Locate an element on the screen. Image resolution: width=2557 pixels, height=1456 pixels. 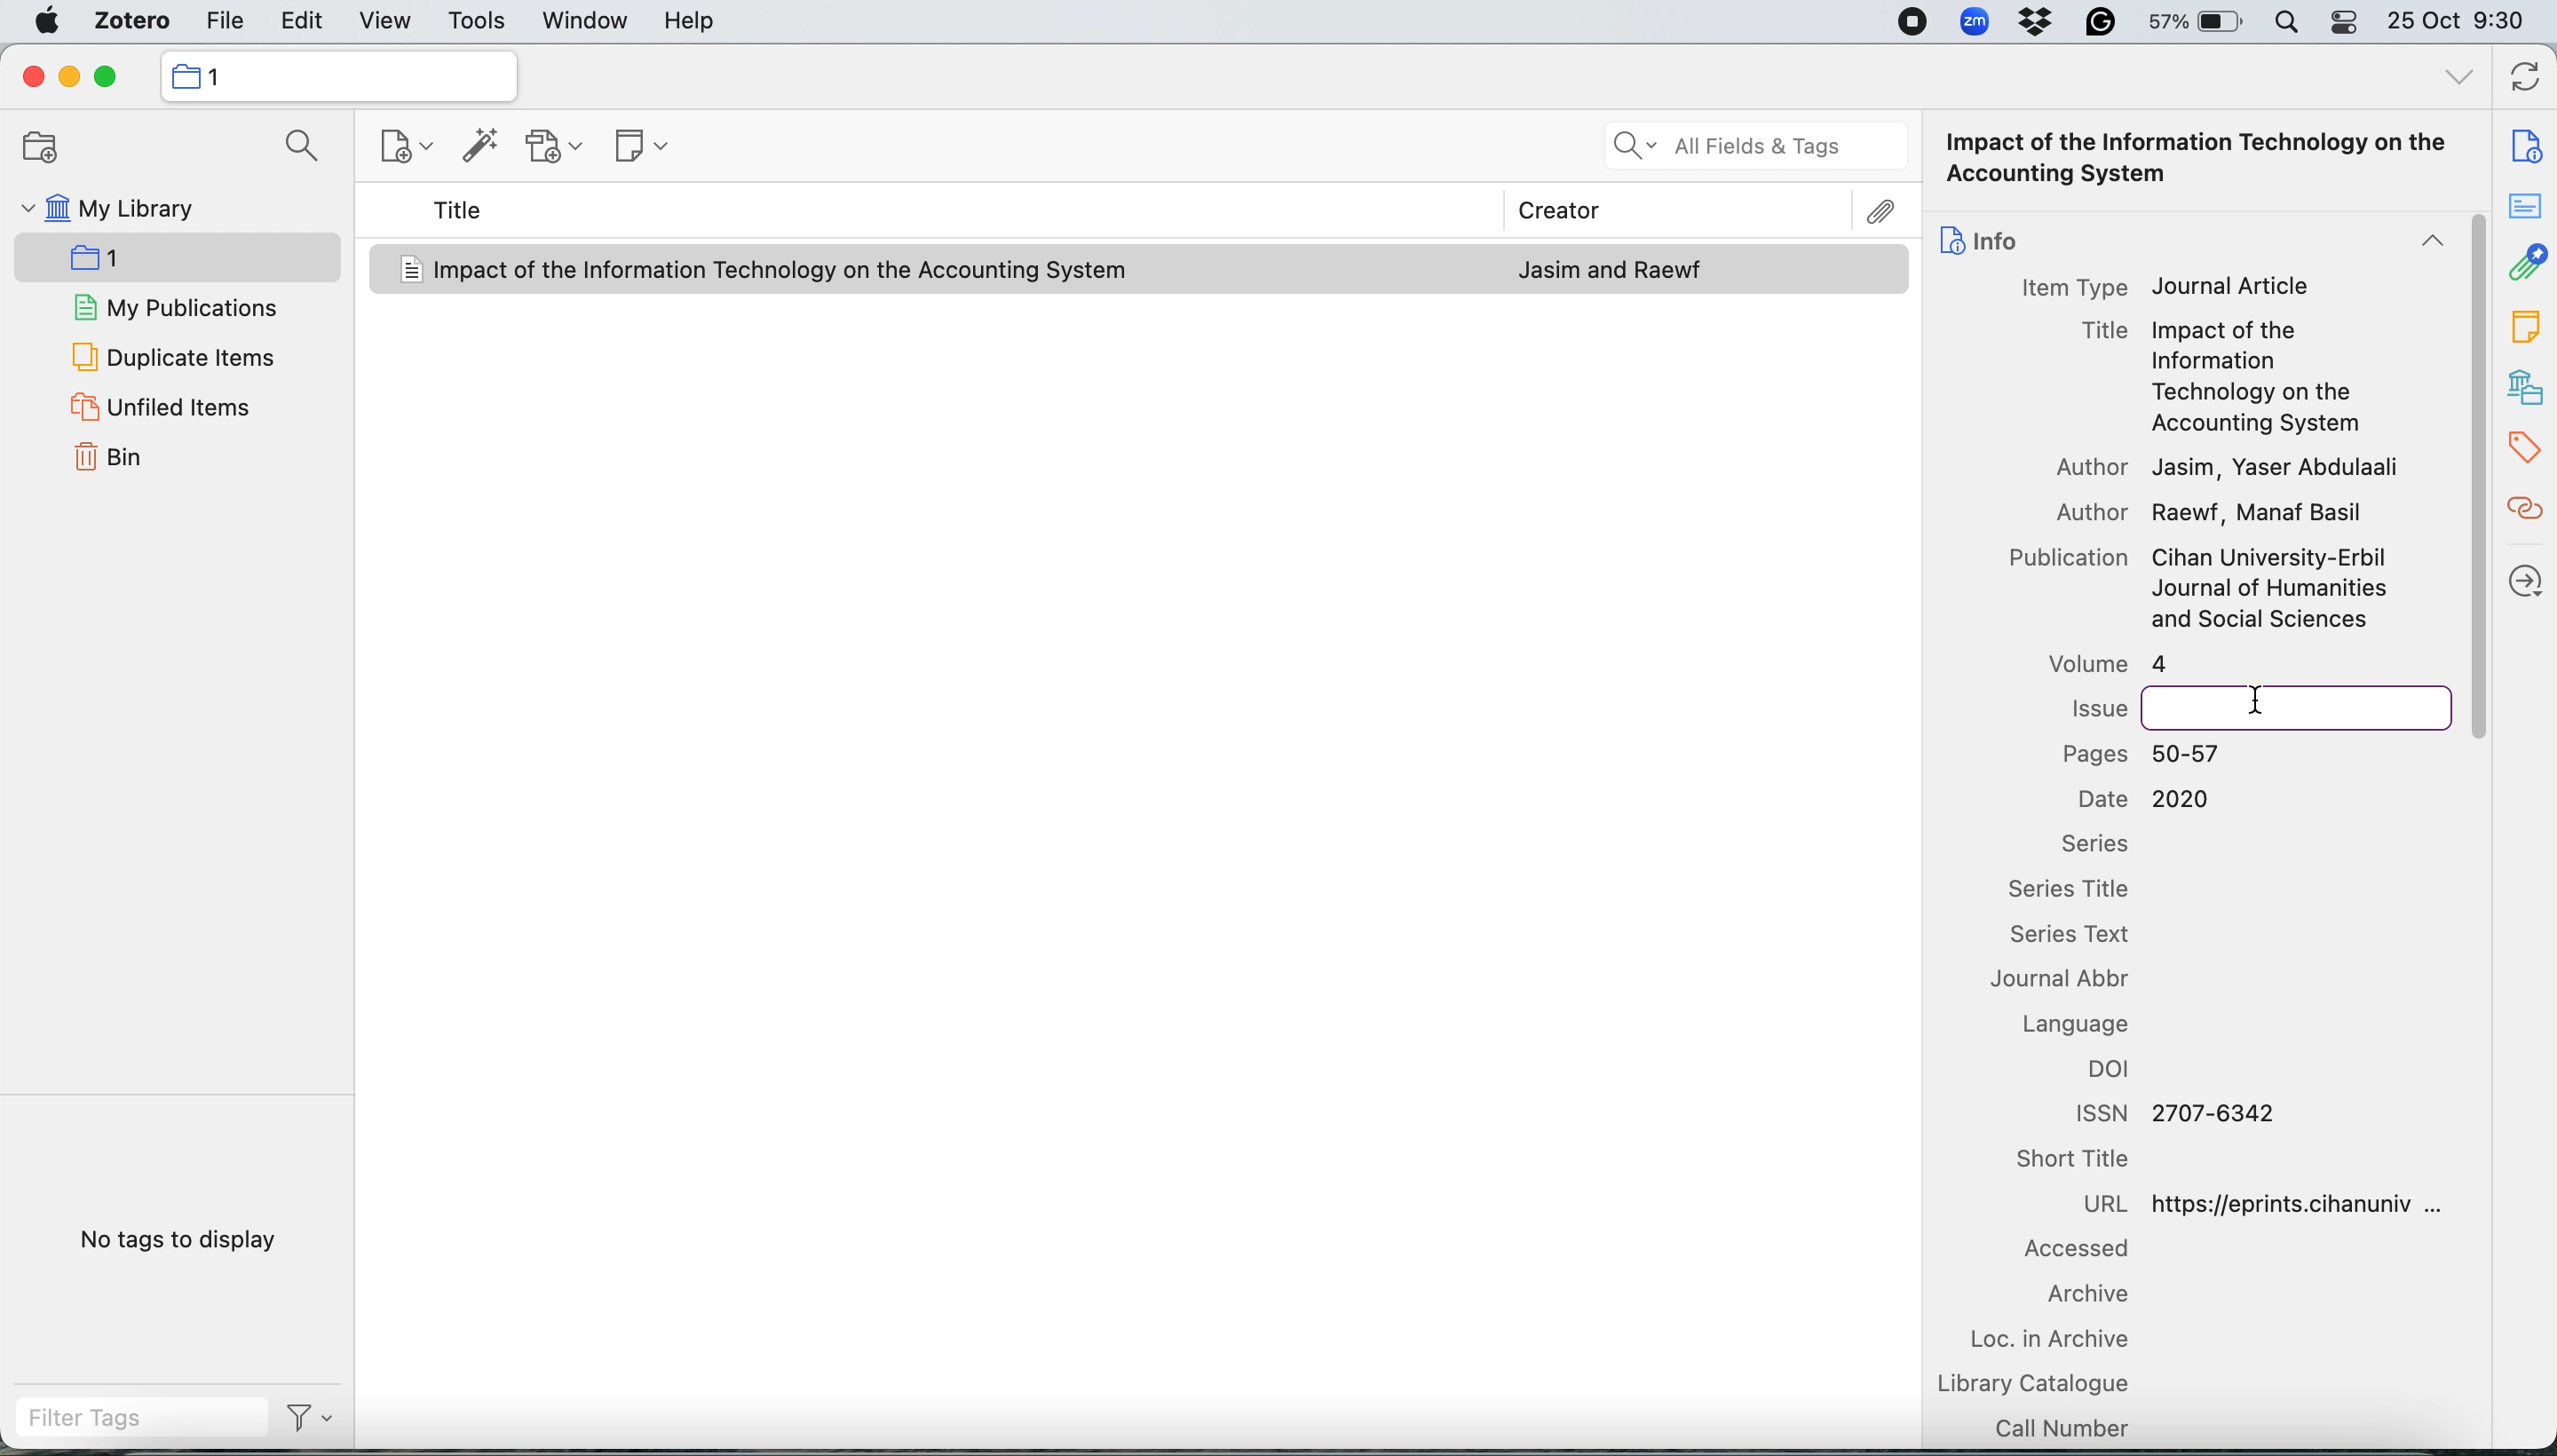
date 2020 is located at coordinates (2144, 799).